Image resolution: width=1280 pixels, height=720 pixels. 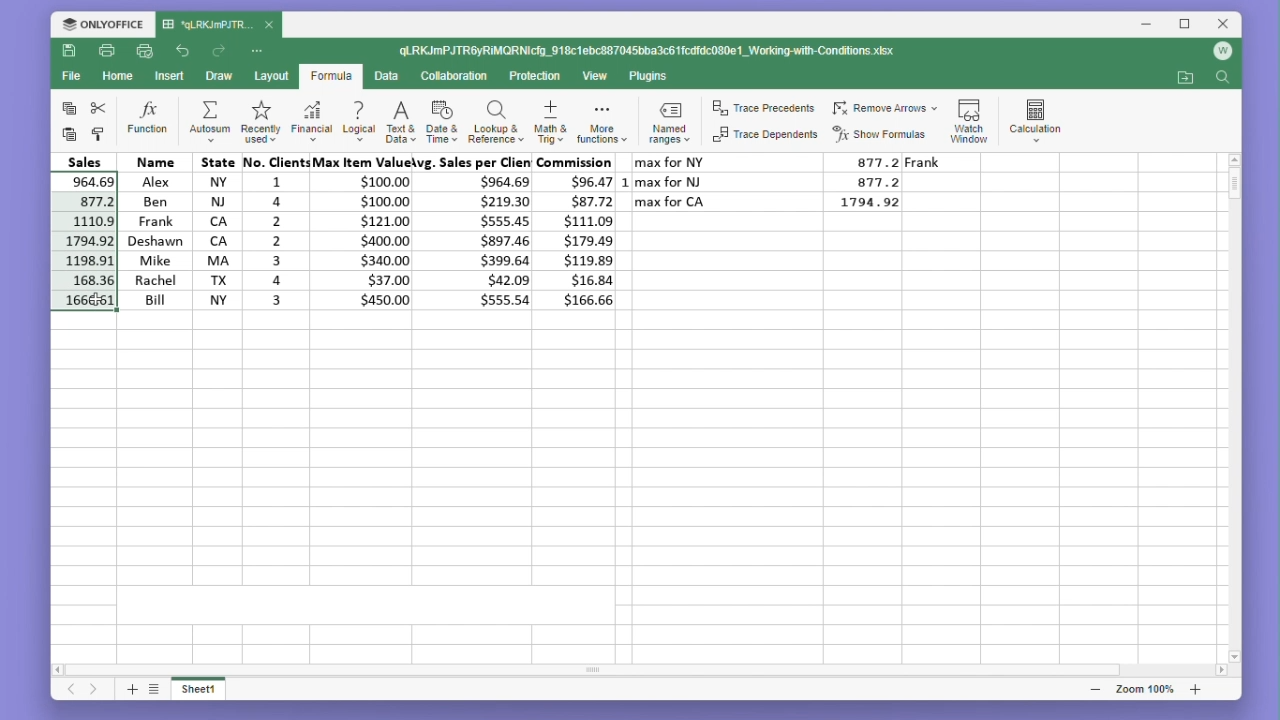 What do you see at coordinates (258, 120) in the screenshot?
I see `Recently used` at bounding box center [258, 120].